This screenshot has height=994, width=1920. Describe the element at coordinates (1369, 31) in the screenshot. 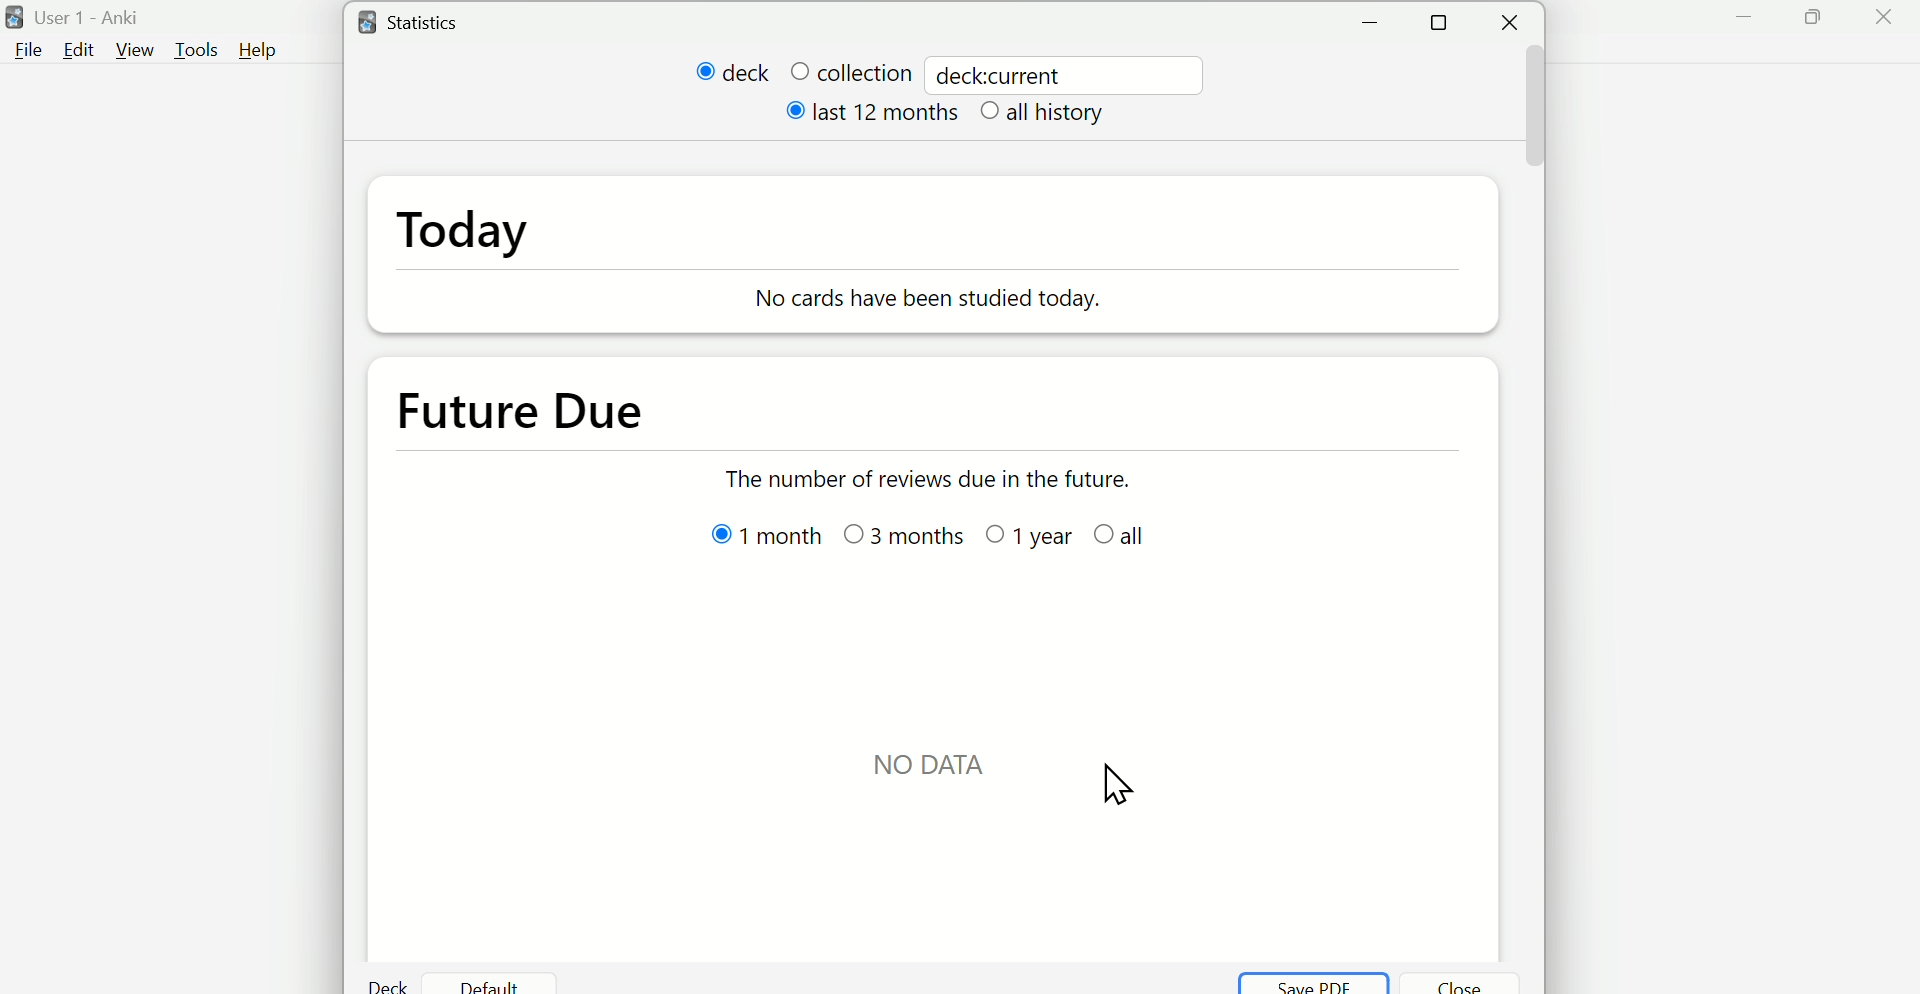

I see `Minimise` at that location.